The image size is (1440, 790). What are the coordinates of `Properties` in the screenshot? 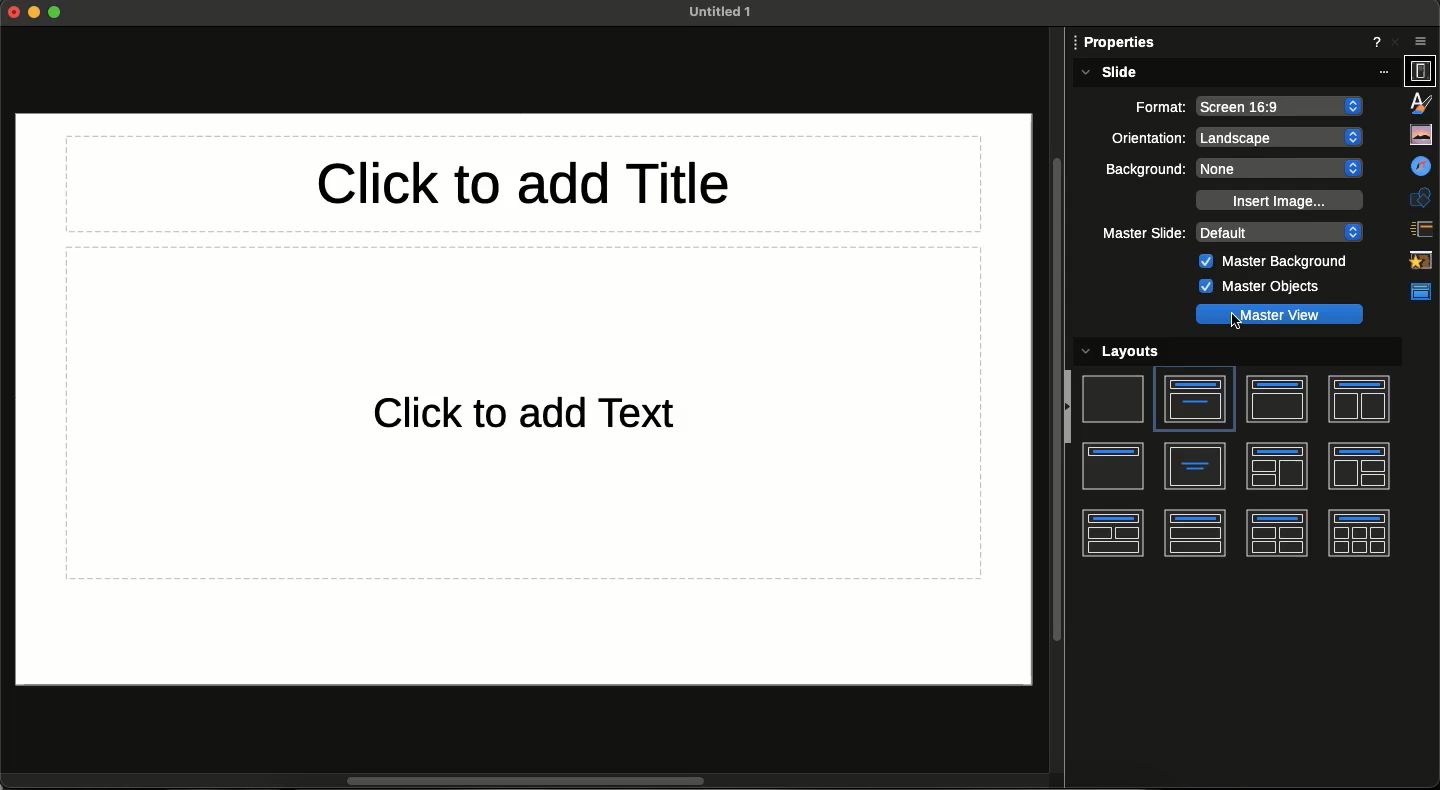 It's located at (1421, 71).